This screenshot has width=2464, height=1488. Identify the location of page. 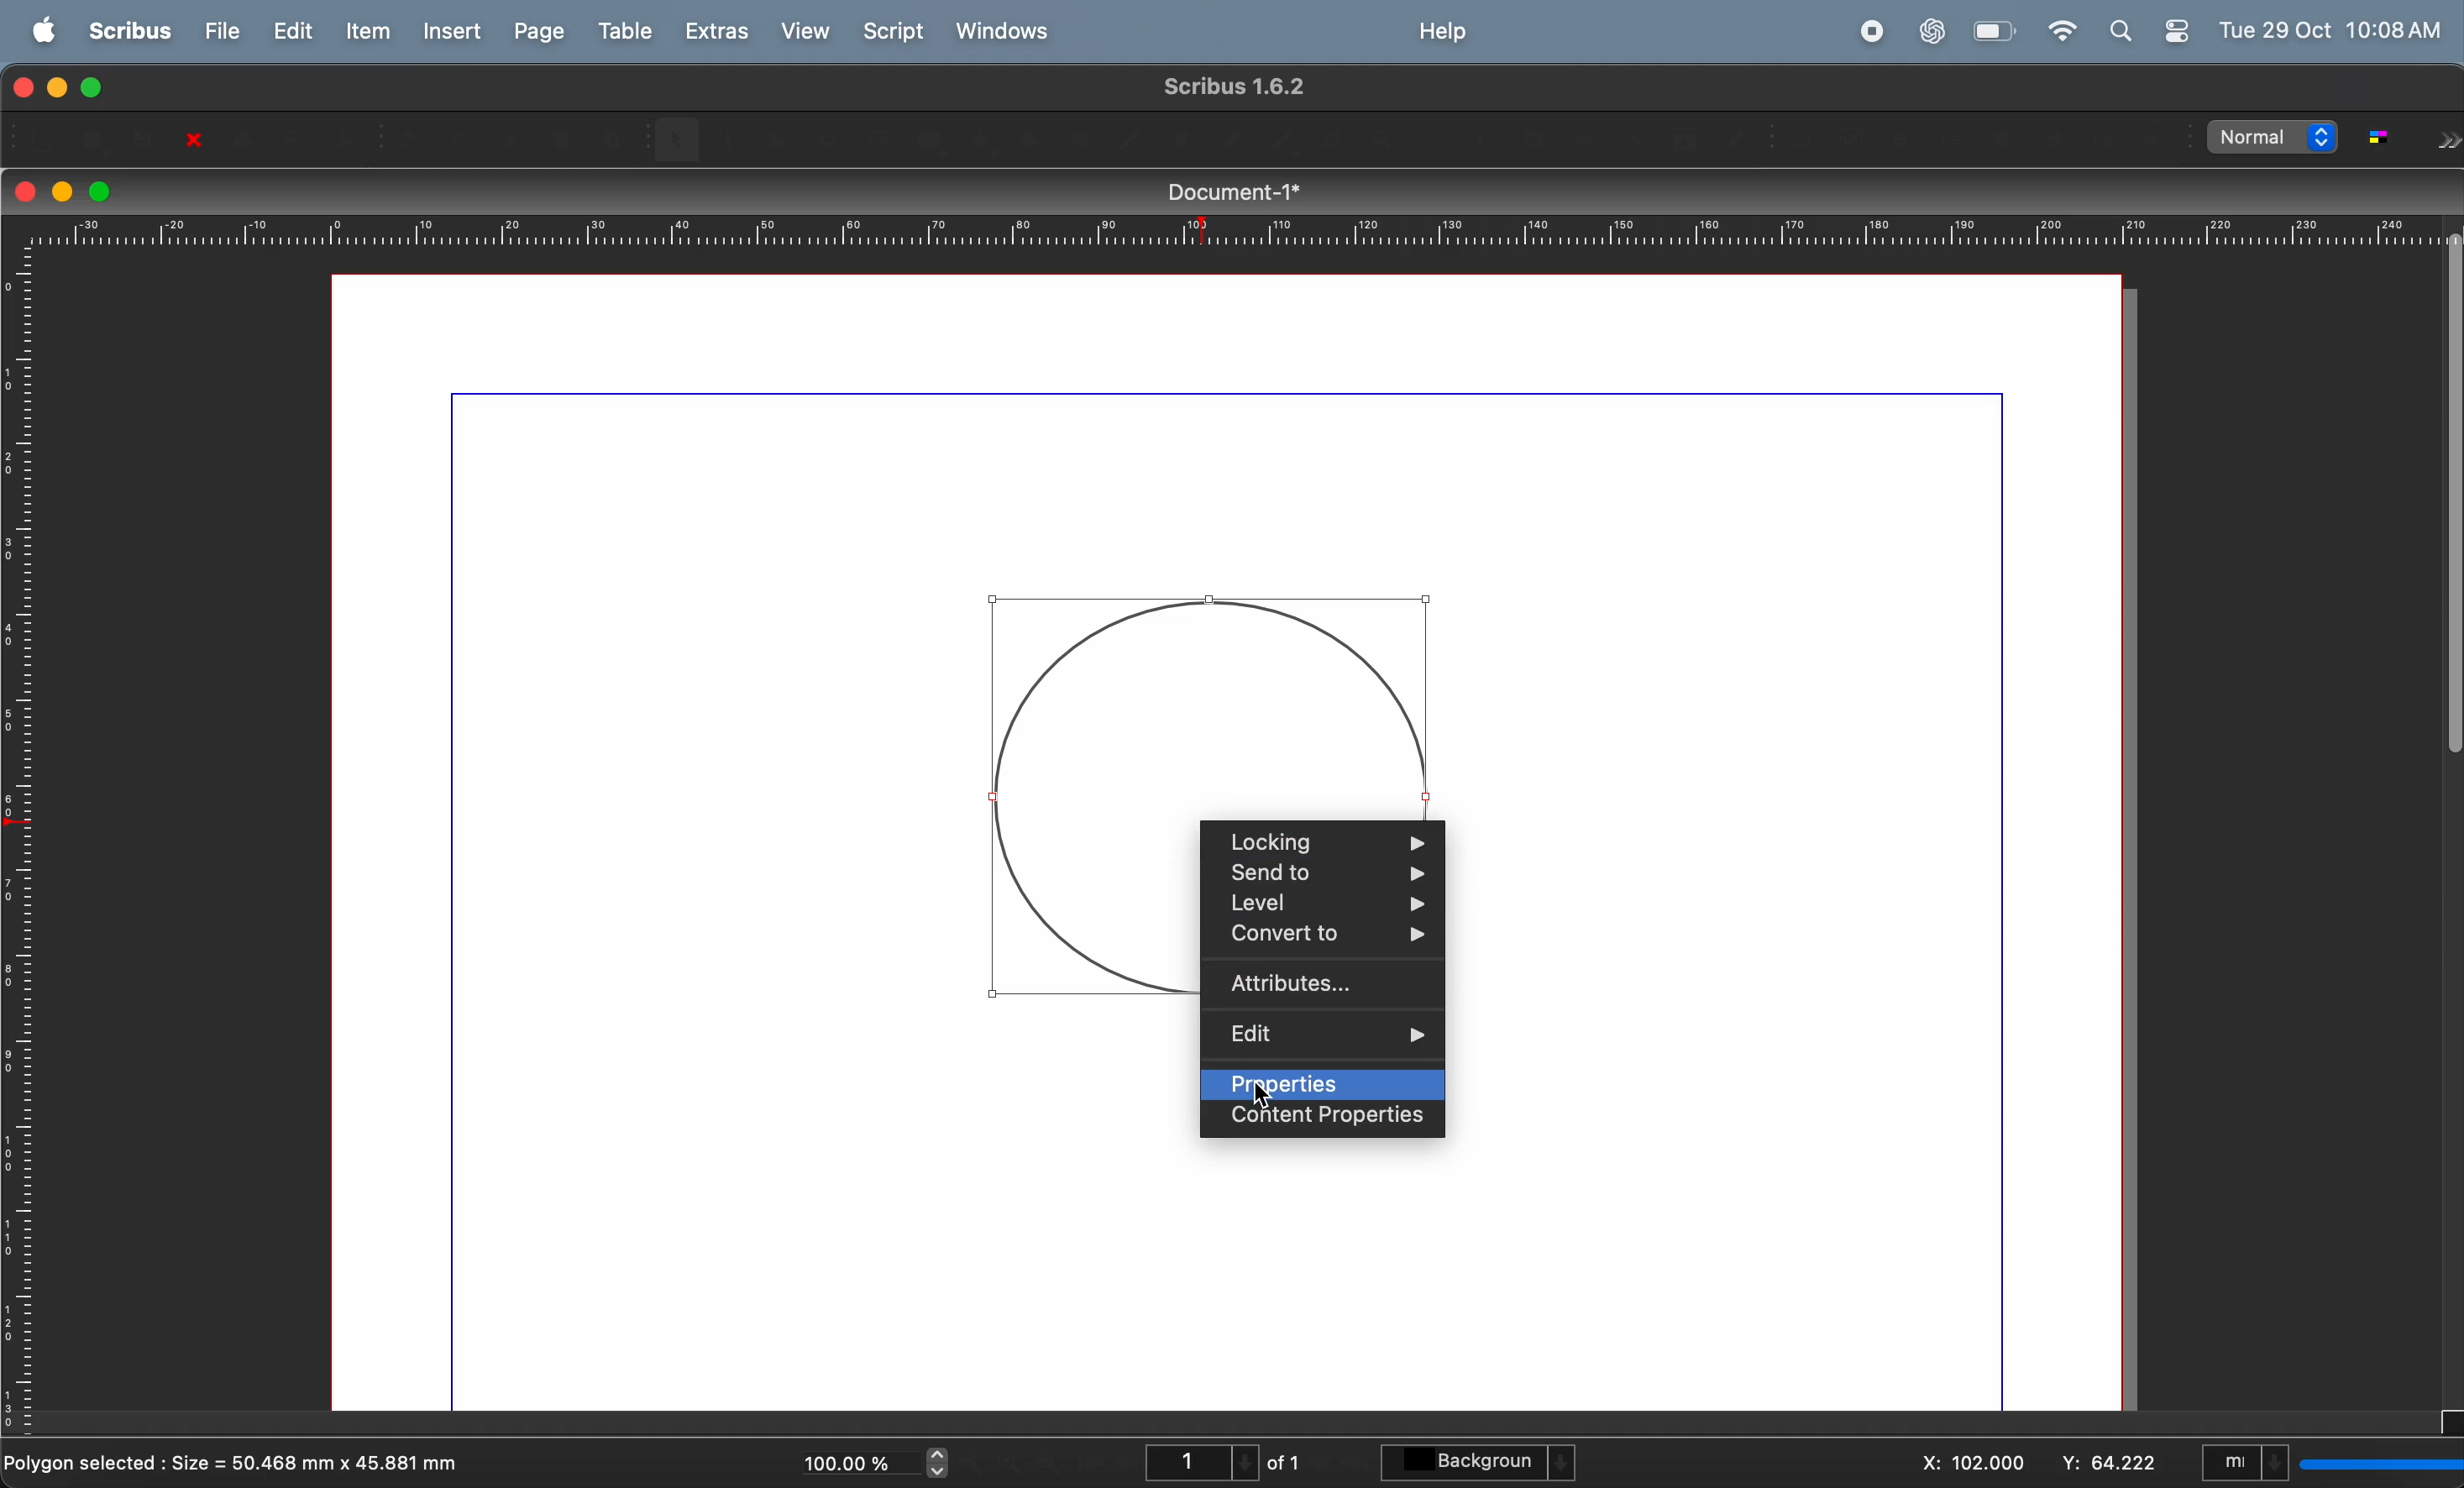
(536, 31).